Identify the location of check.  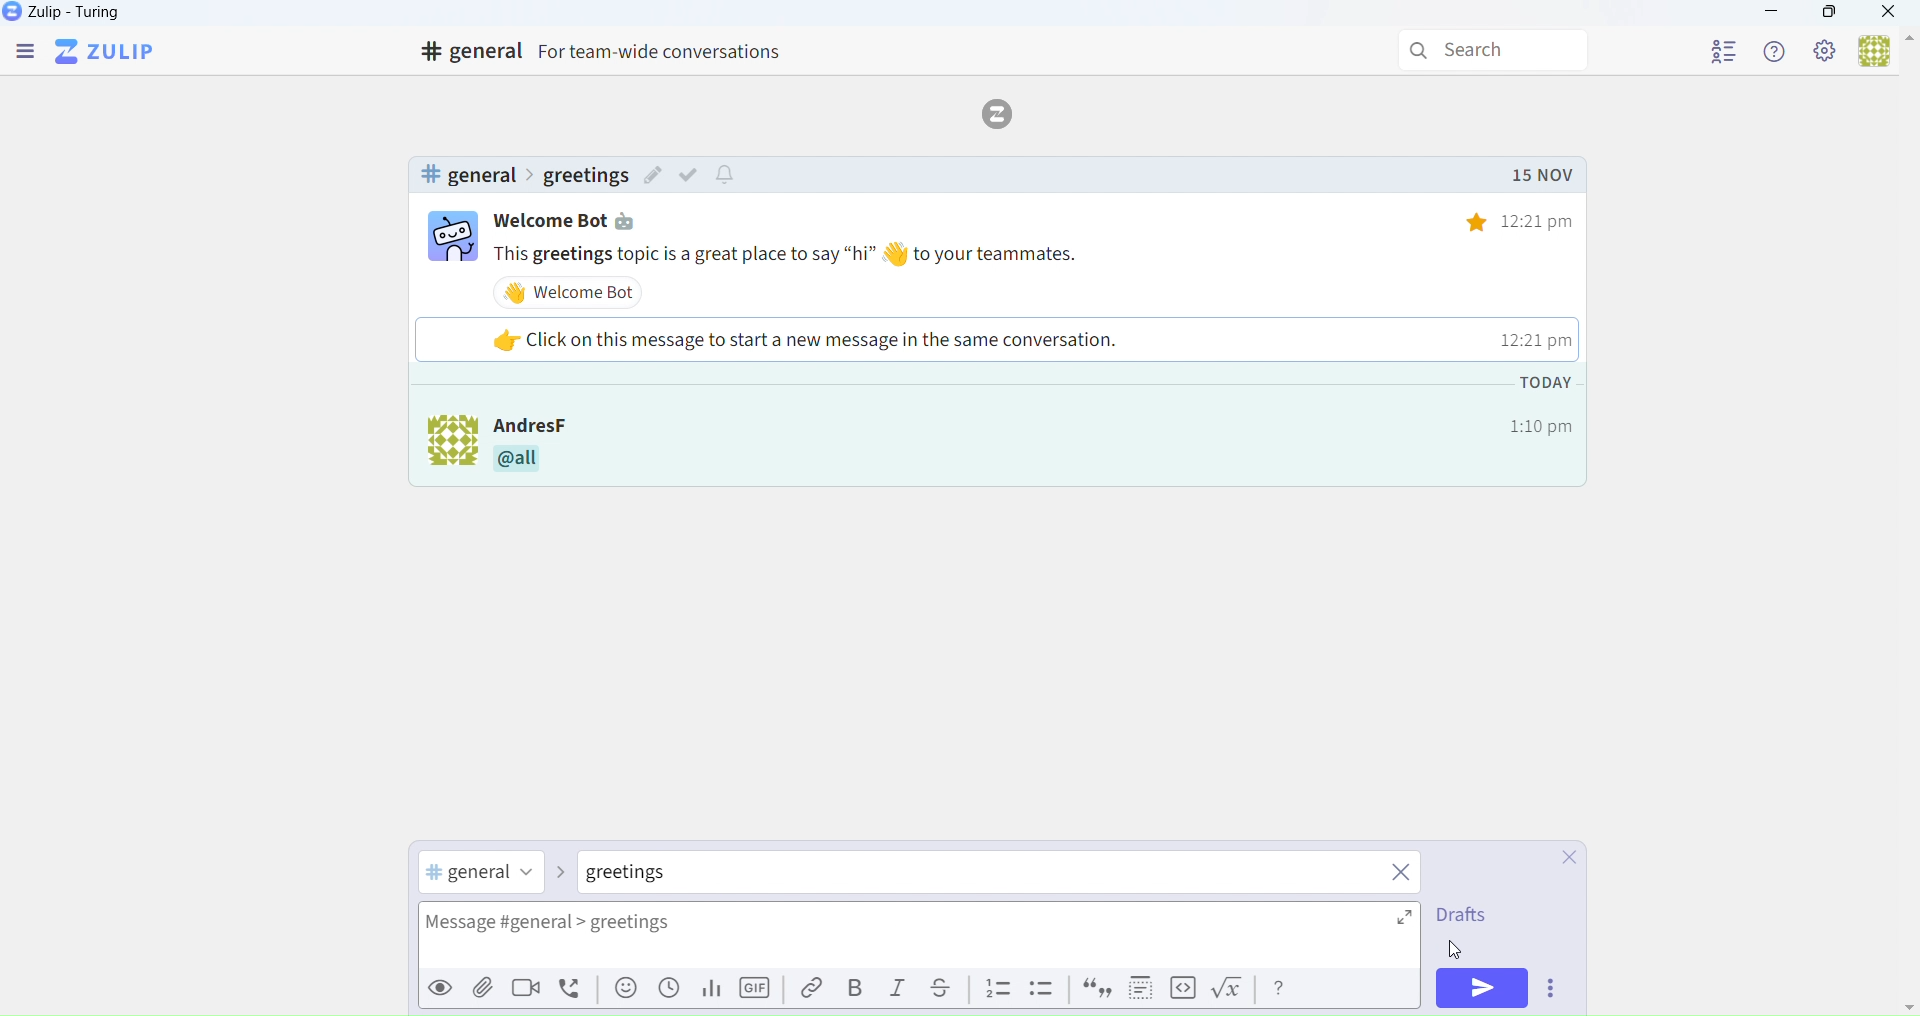
(693, 174).